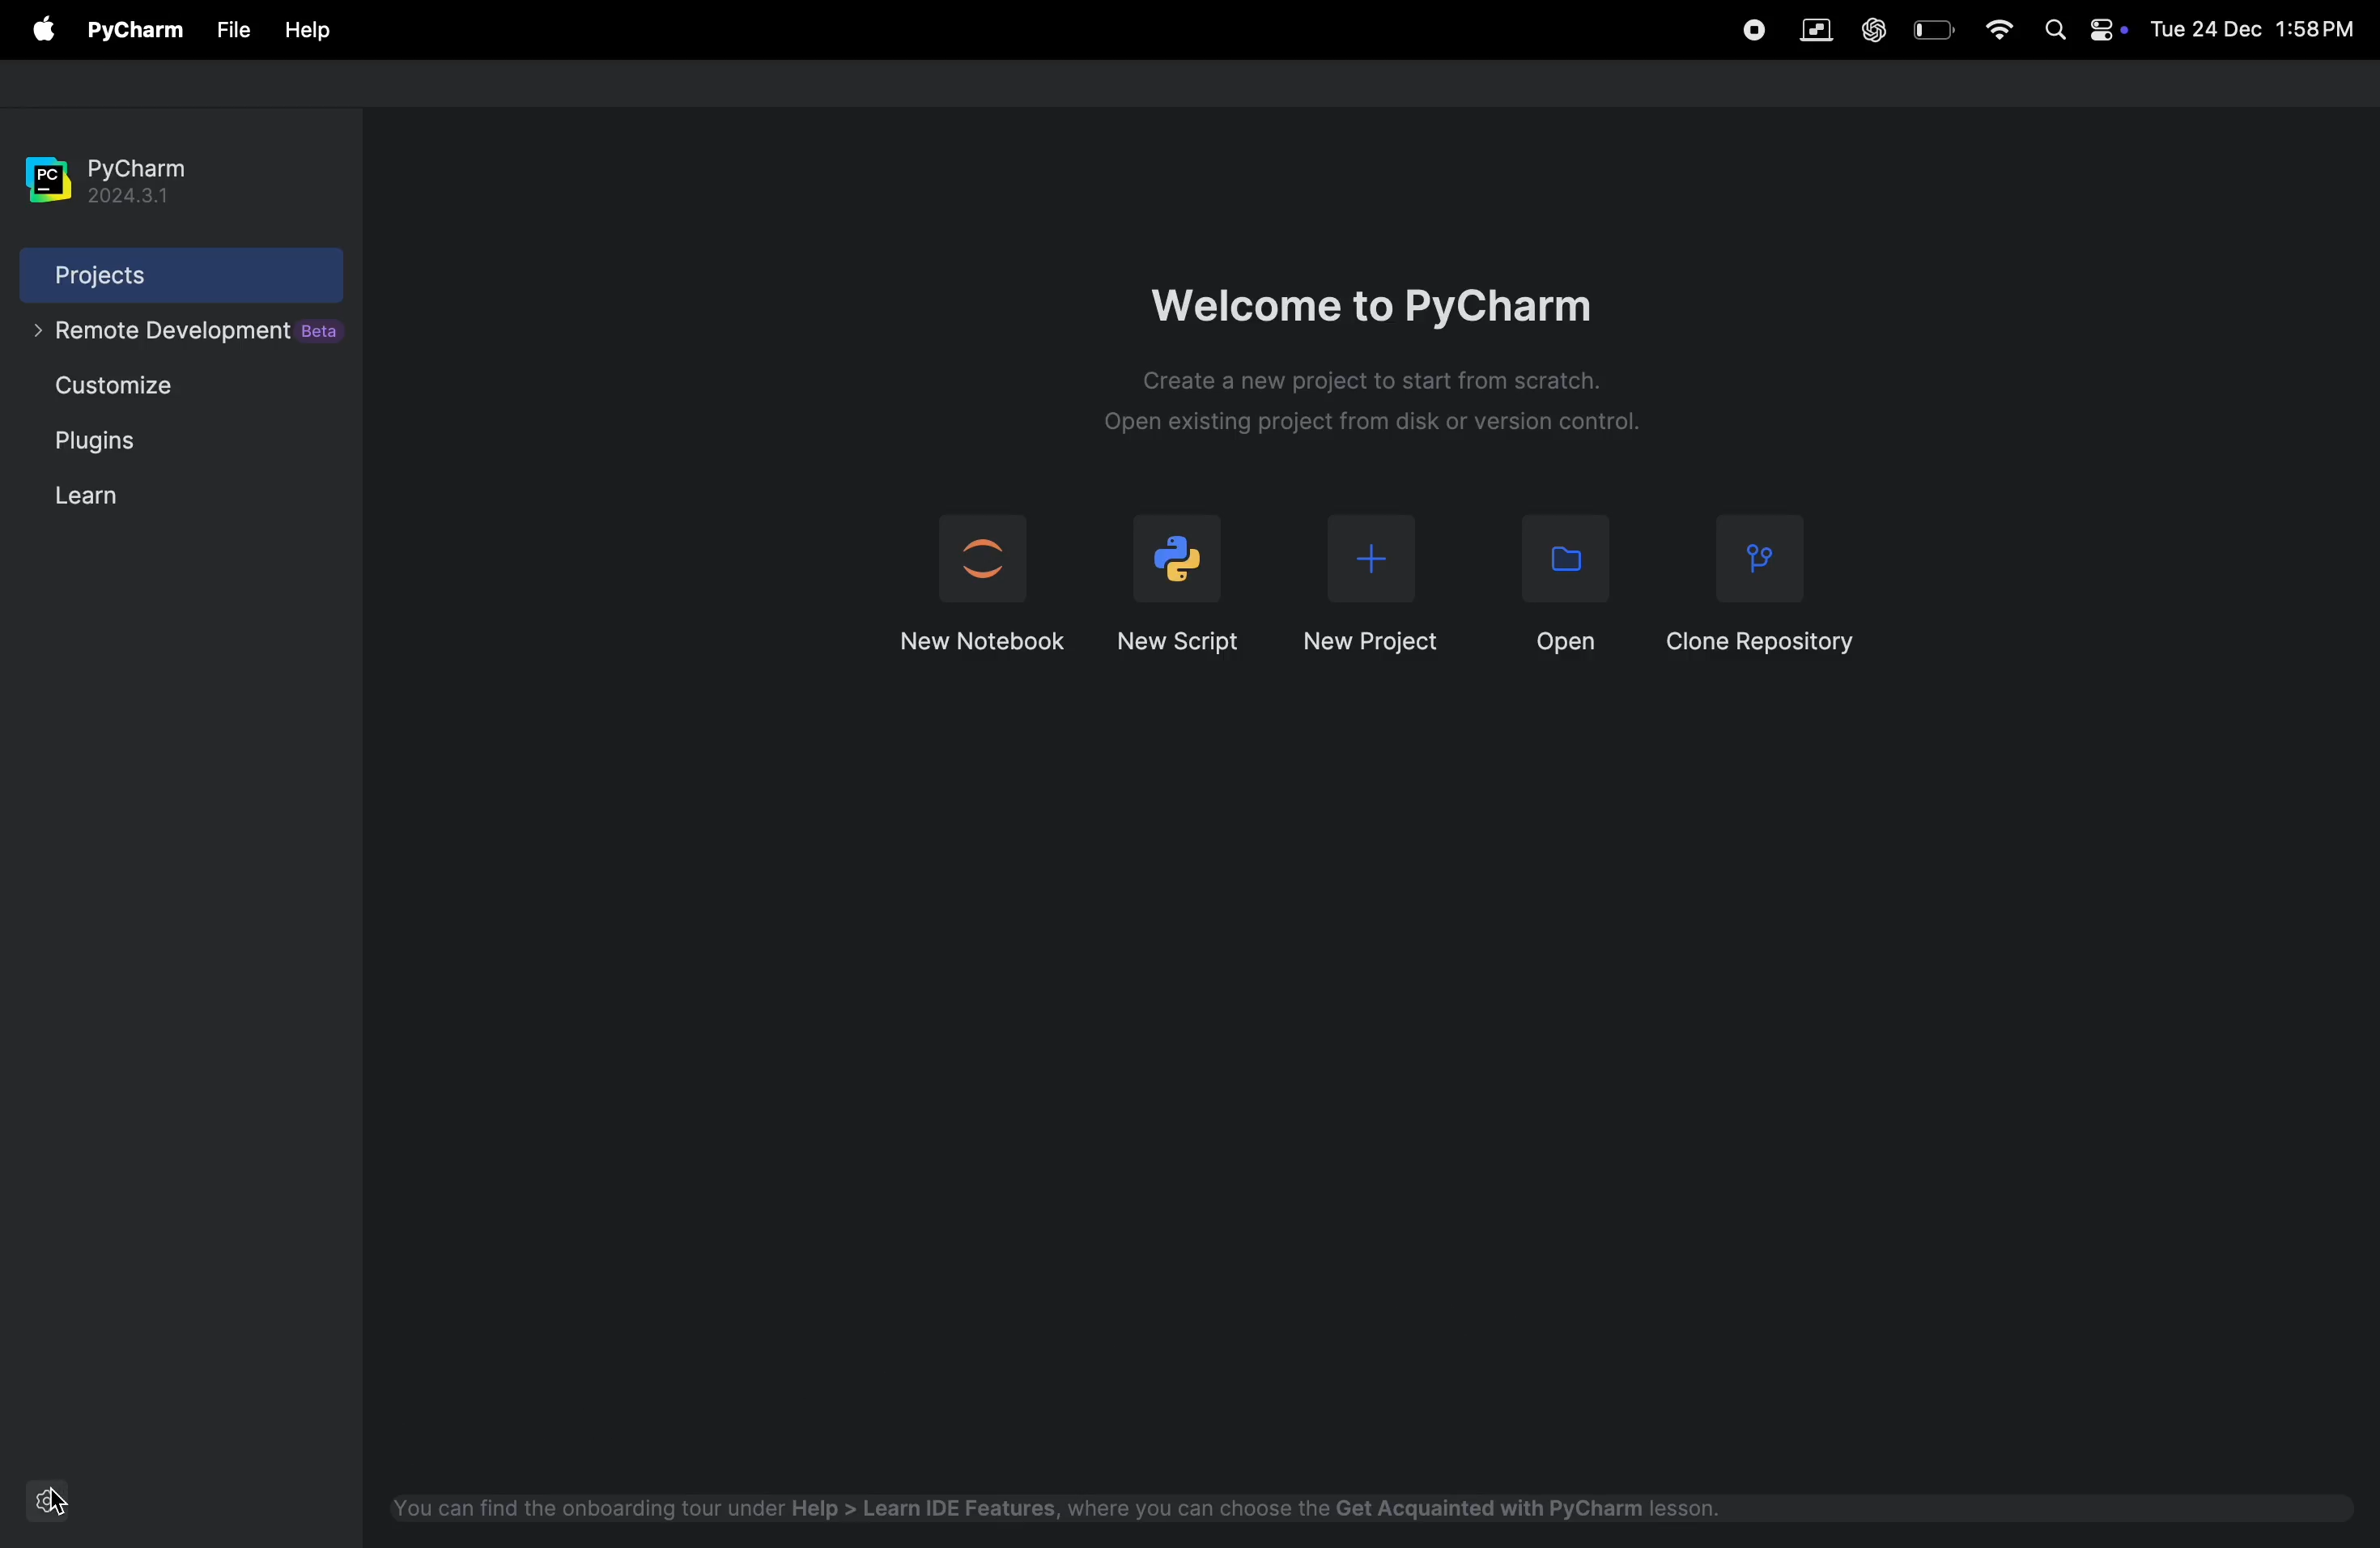 This screenshot has width=2380, height=1548. I want to click on Welcome to pycharm, so click(1382, 294).